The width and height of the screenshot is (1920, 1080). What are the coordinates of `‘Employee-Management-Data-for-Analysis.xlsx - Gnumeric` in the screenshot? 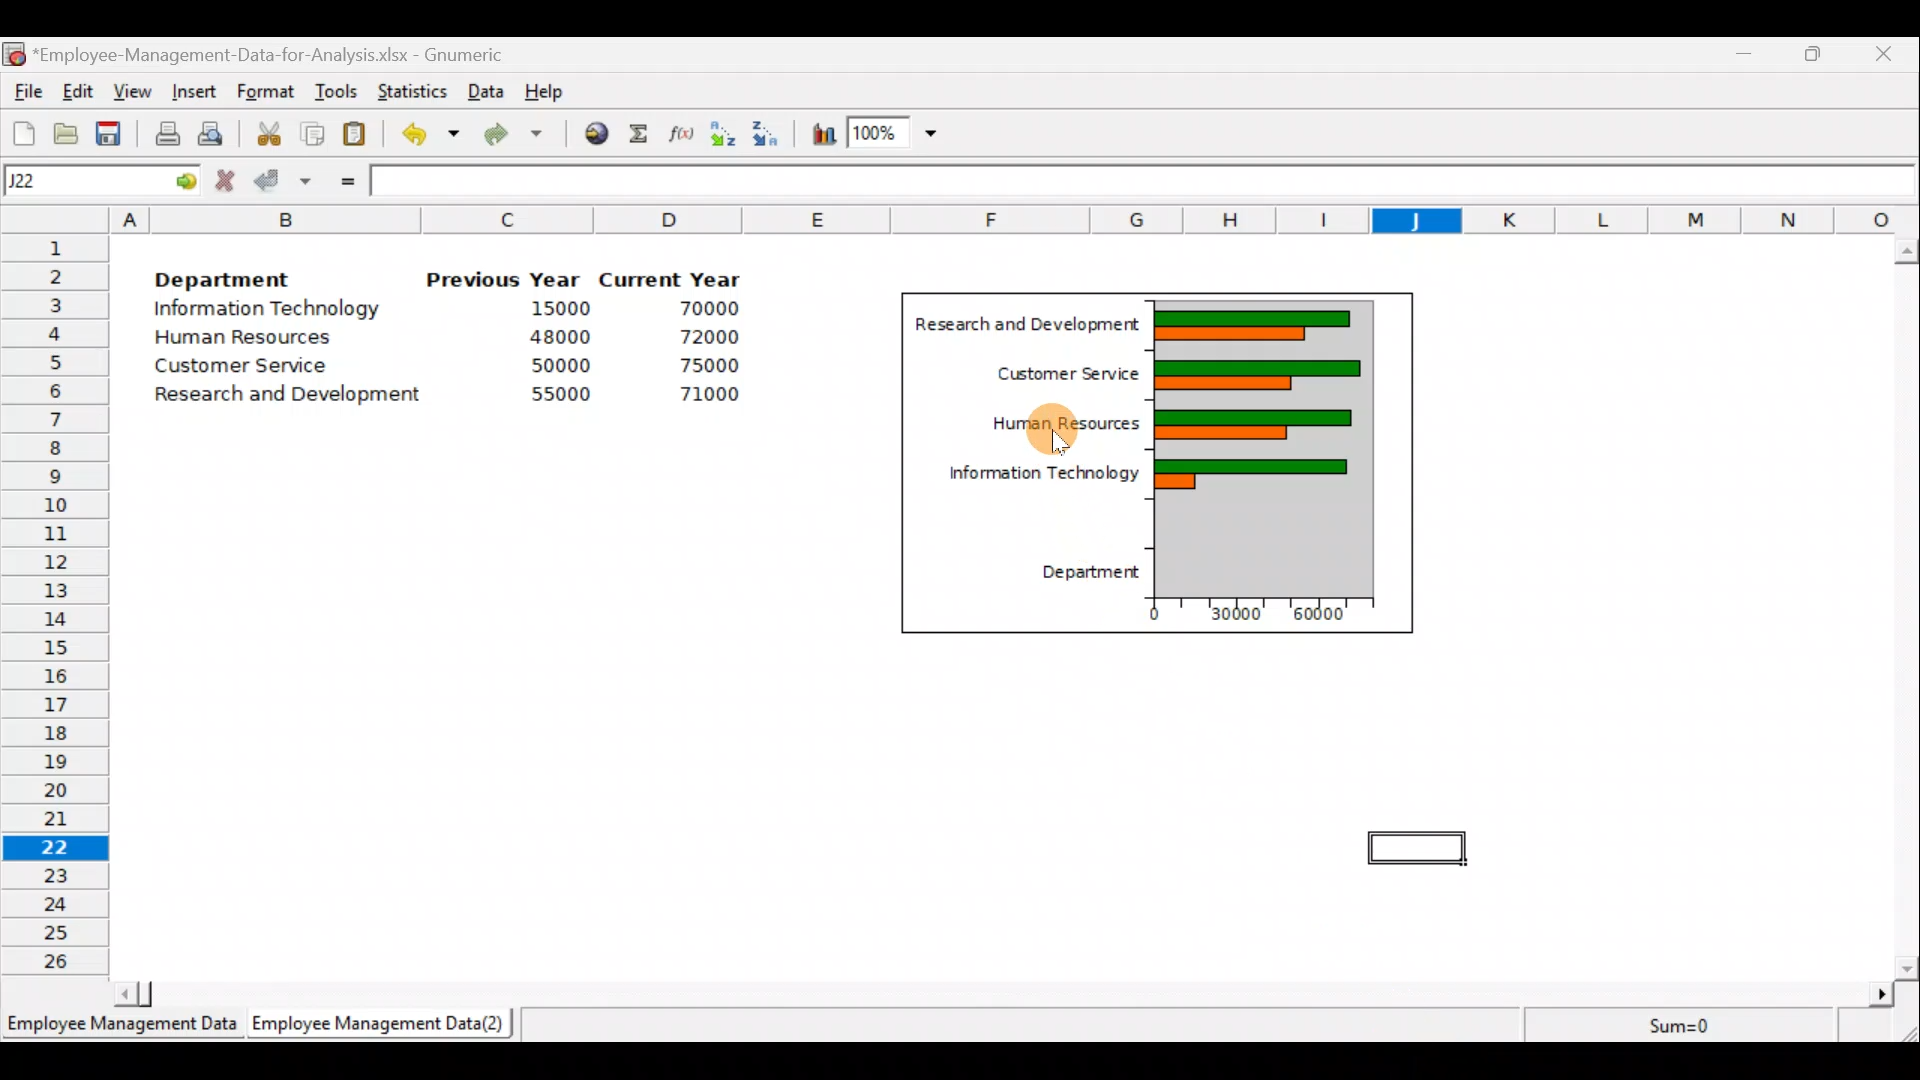 It's located at (289, 55).